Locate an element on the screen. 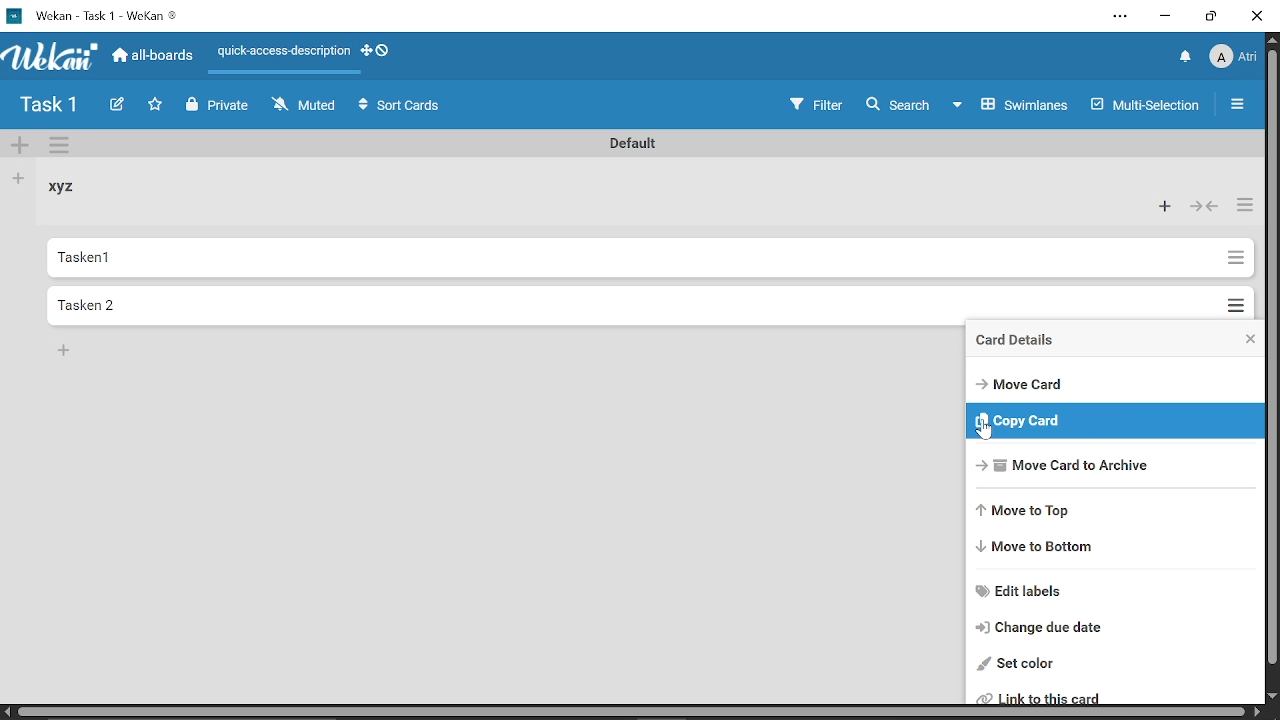 This screenshot has width=1280, height=720. Current window is located at coordinates (102, 16).